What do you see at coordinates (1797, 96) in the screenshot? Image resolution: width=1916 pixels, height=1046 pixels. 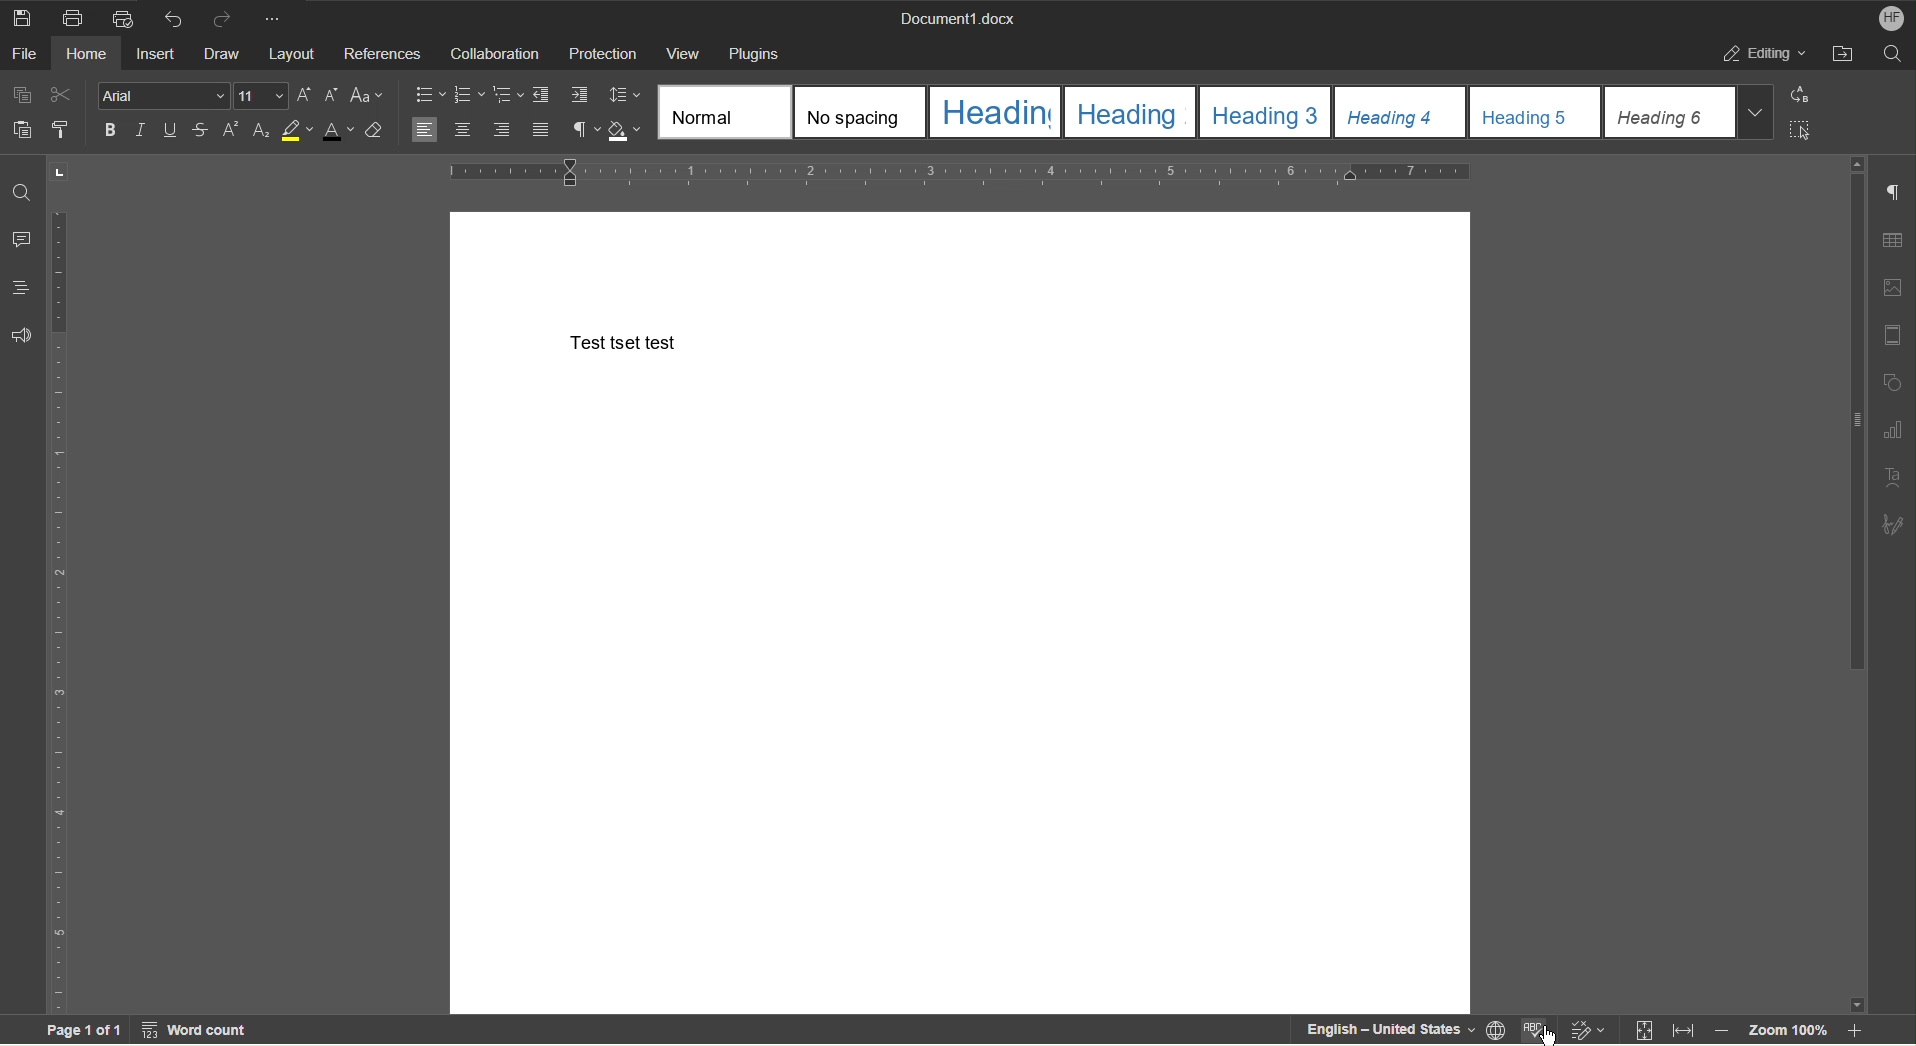 I see `Replace` at bounding box center [1797, 96].